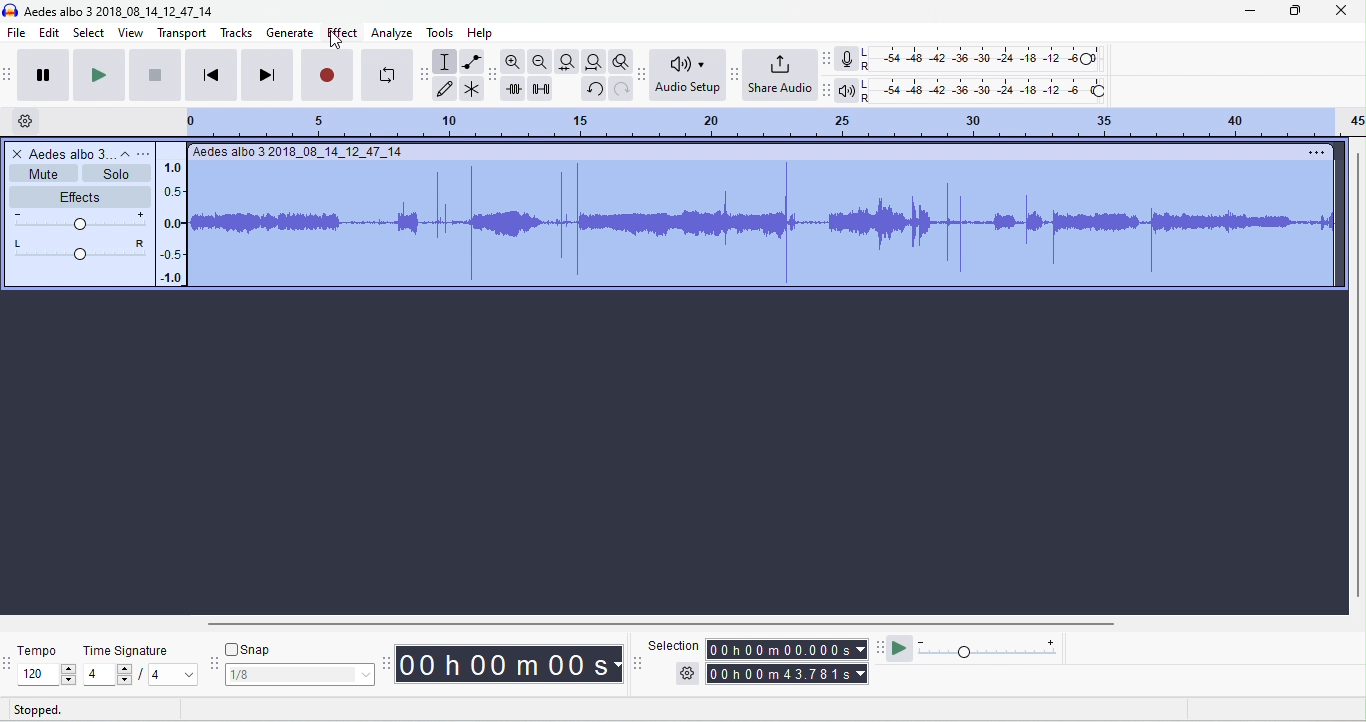 The height and width of the screenshot is (722, 1366). Describe the element at coordinates (389, 73) in the screenshot. I see `loop` at that location.